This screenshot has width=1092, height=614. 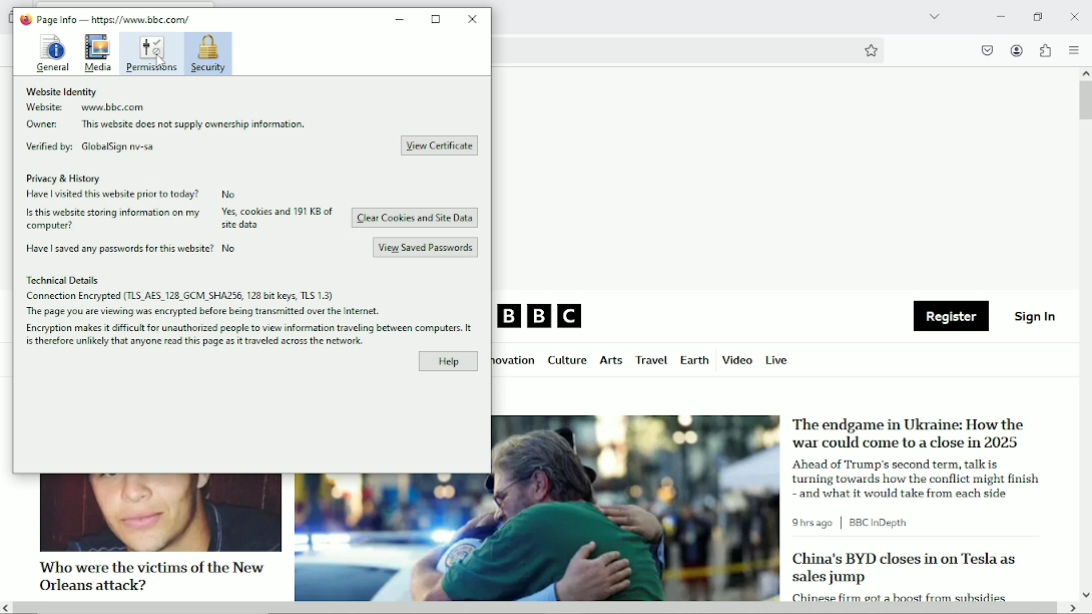 I want to click on Verified by: GlobalSign mv-sa., so click(x=90, y=146).